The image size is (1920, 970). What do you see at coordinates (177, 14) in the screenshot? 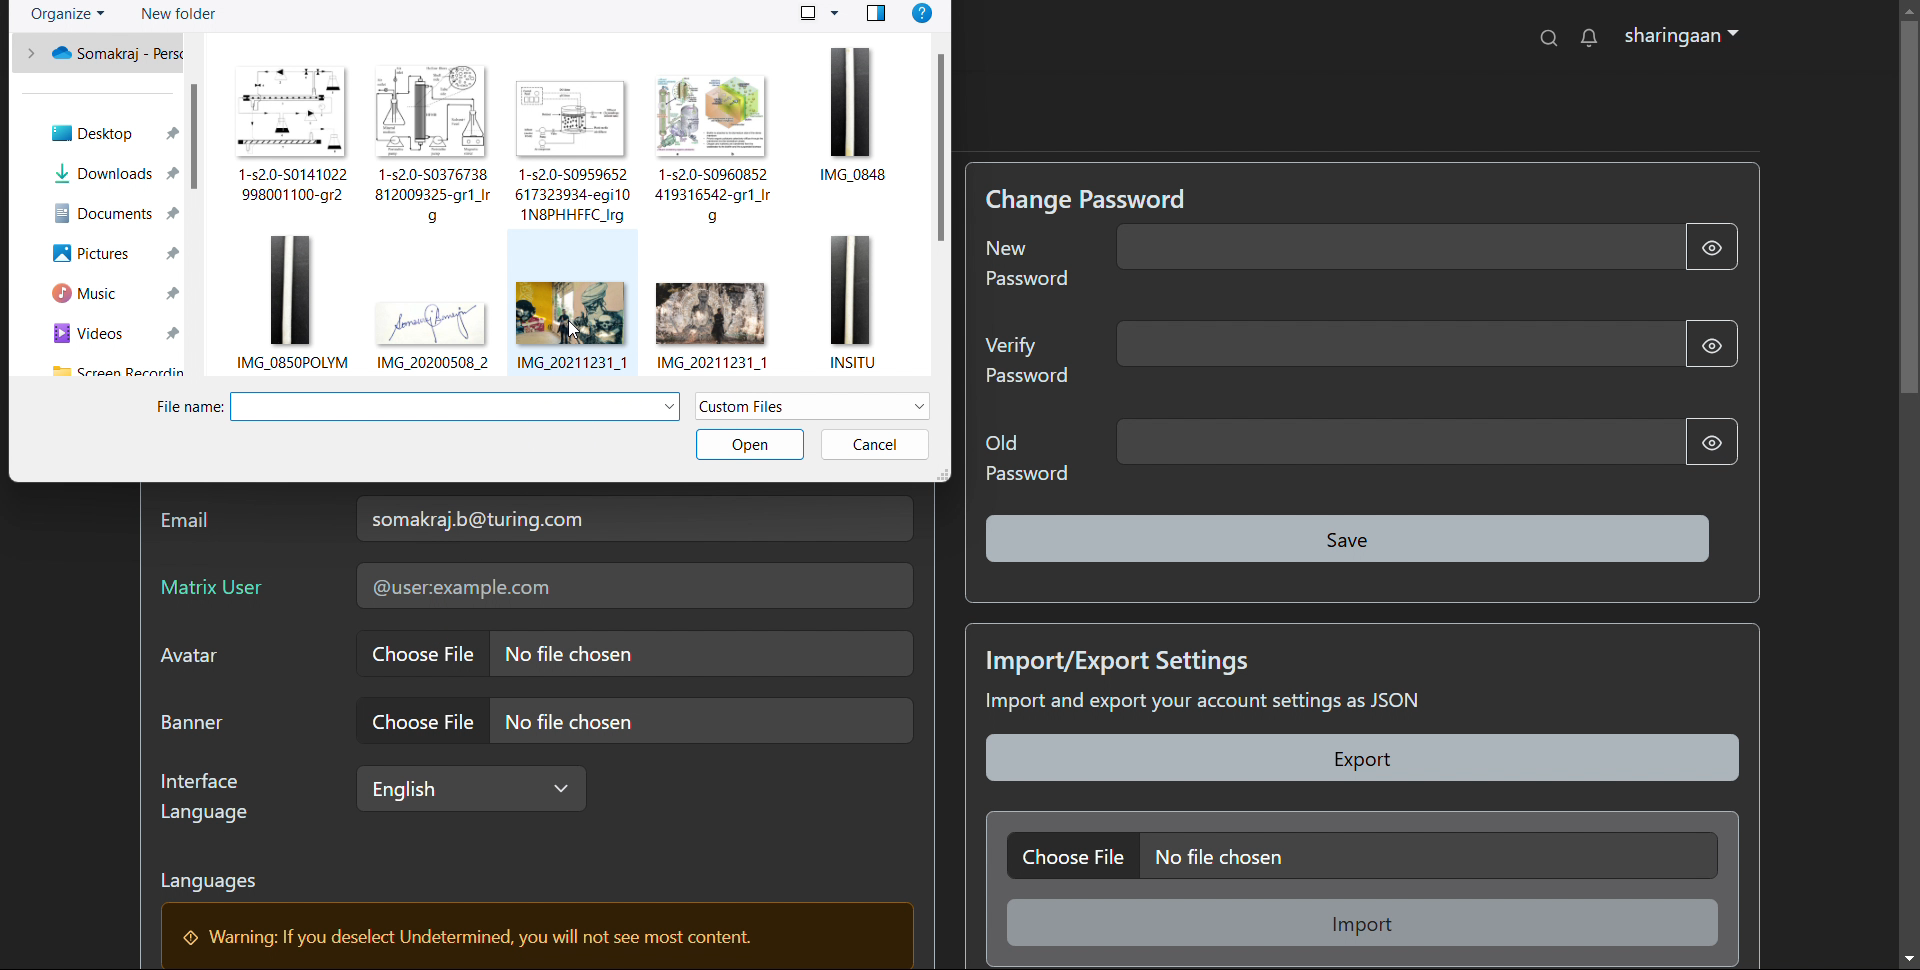
I see `new folder` at bounding box center [177, 14].